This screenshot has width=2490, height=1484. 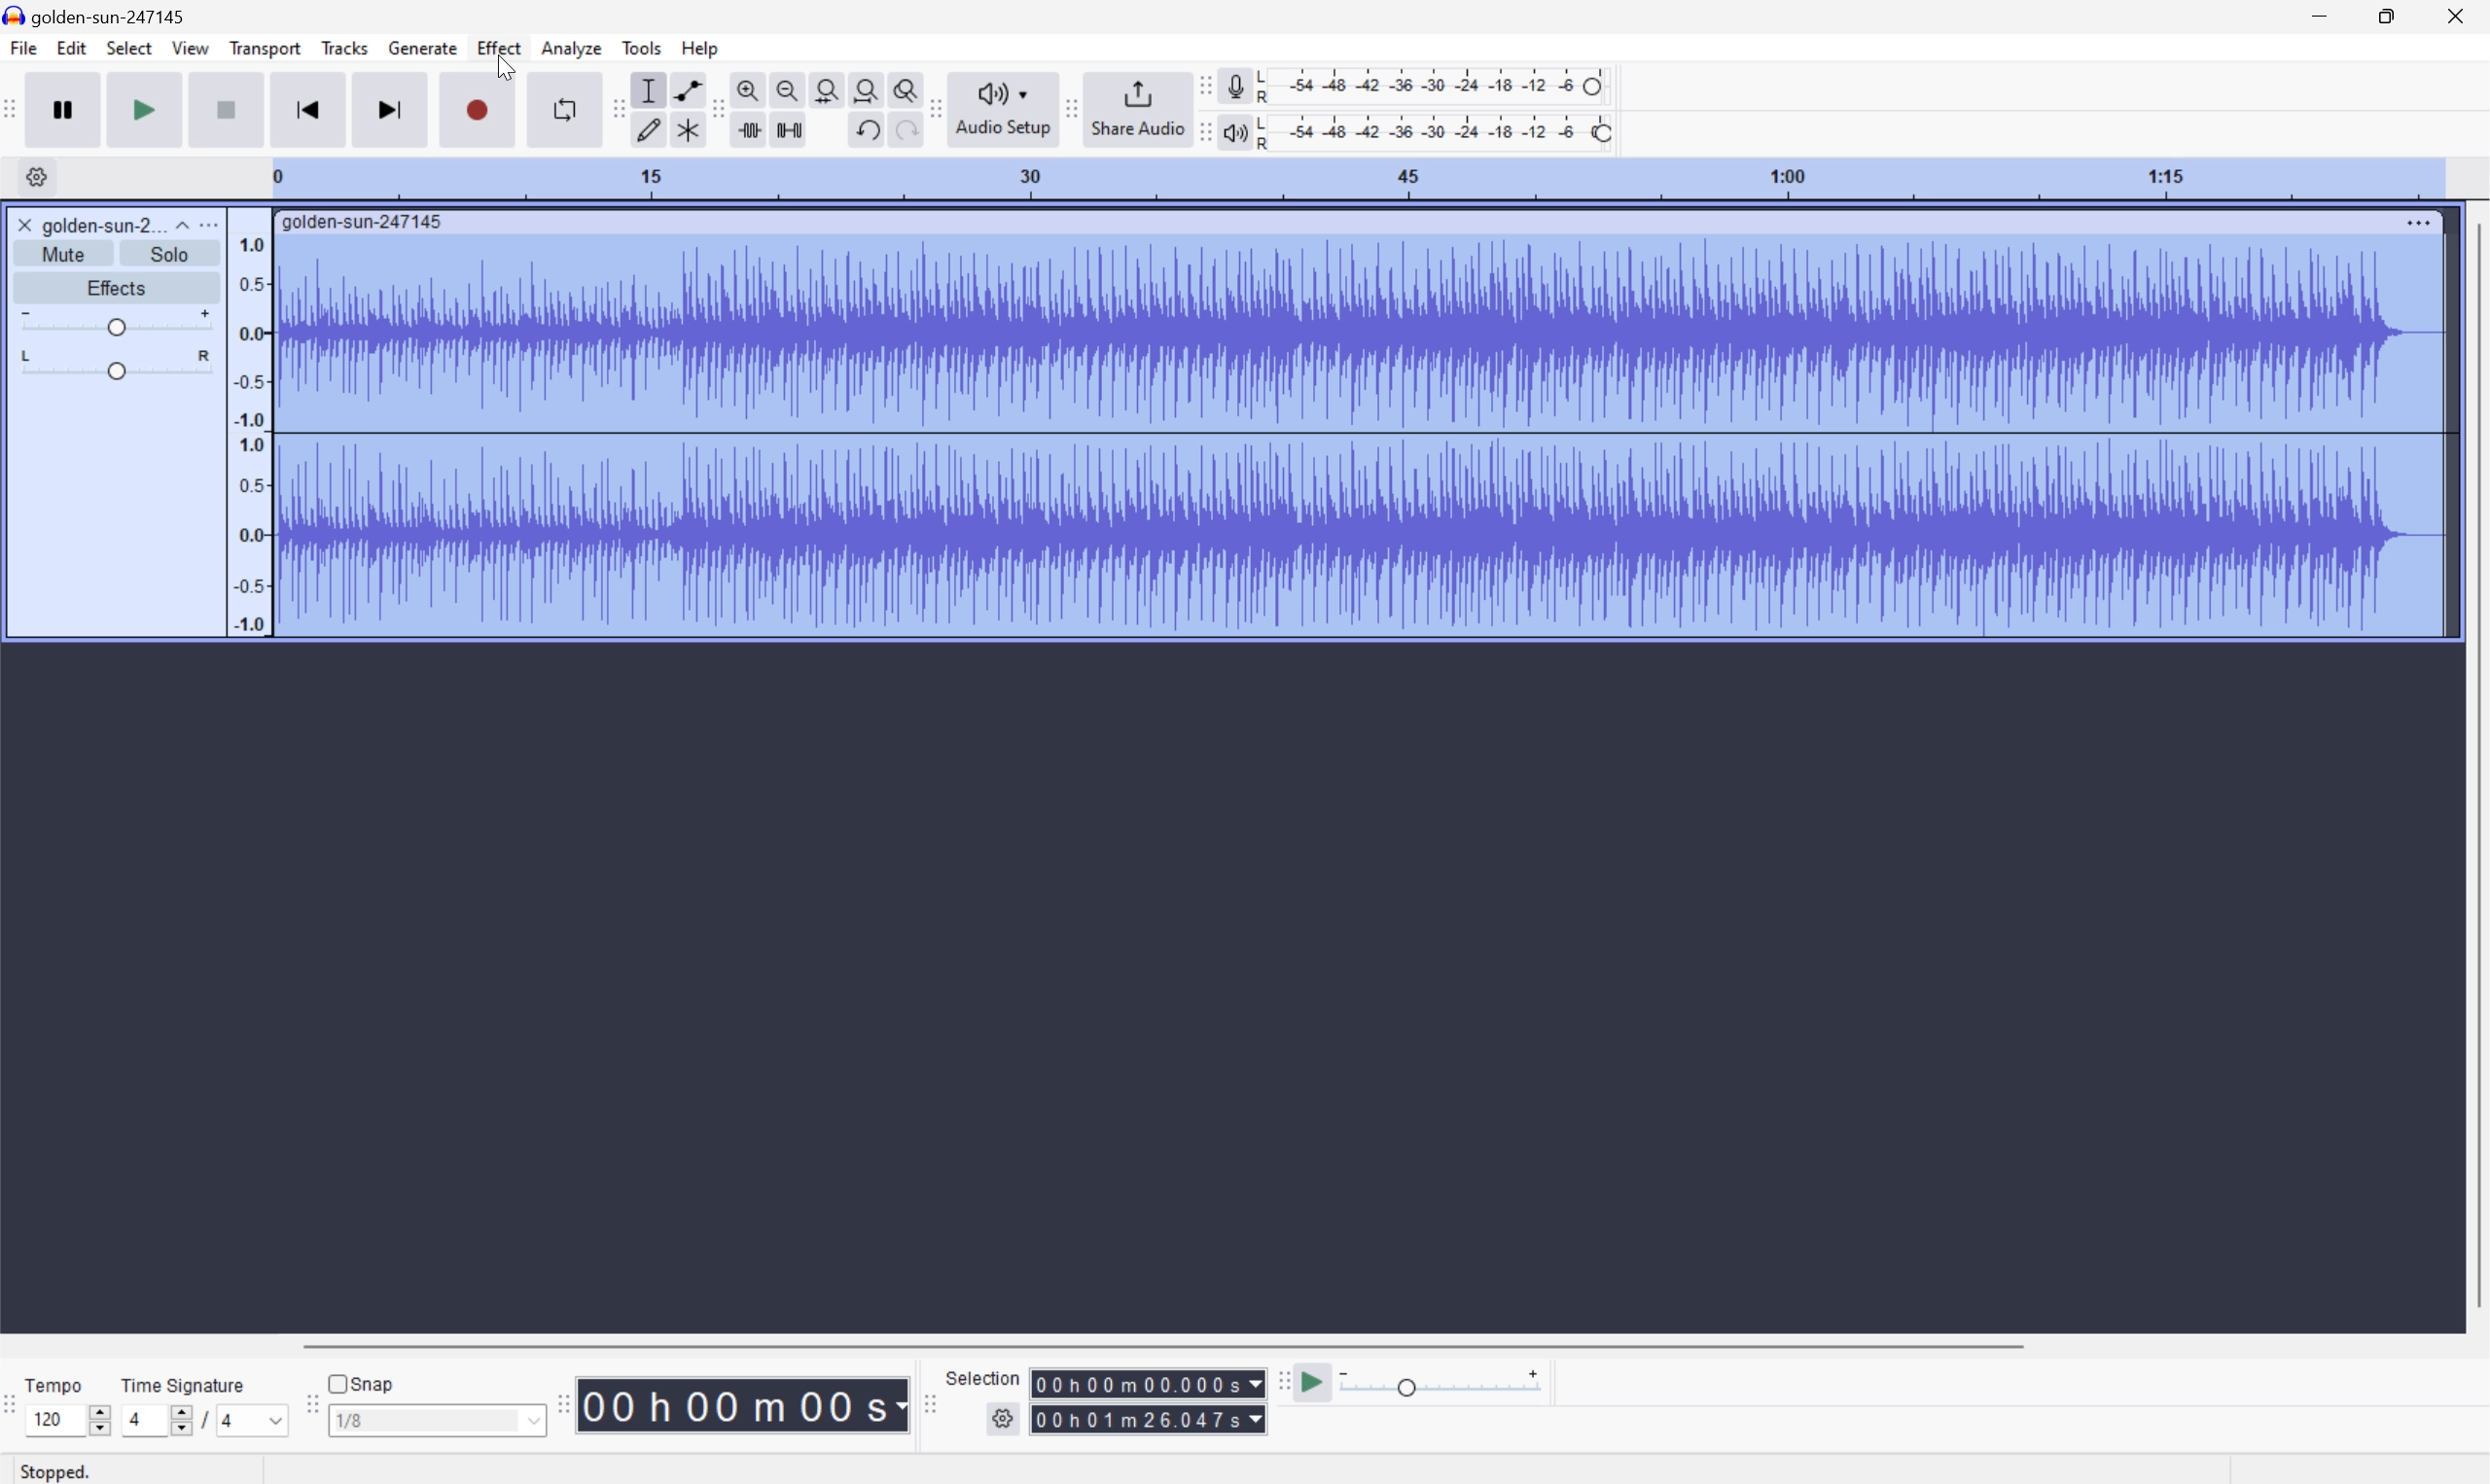 I want to click on Skip to end, so click(x=389, y=111).